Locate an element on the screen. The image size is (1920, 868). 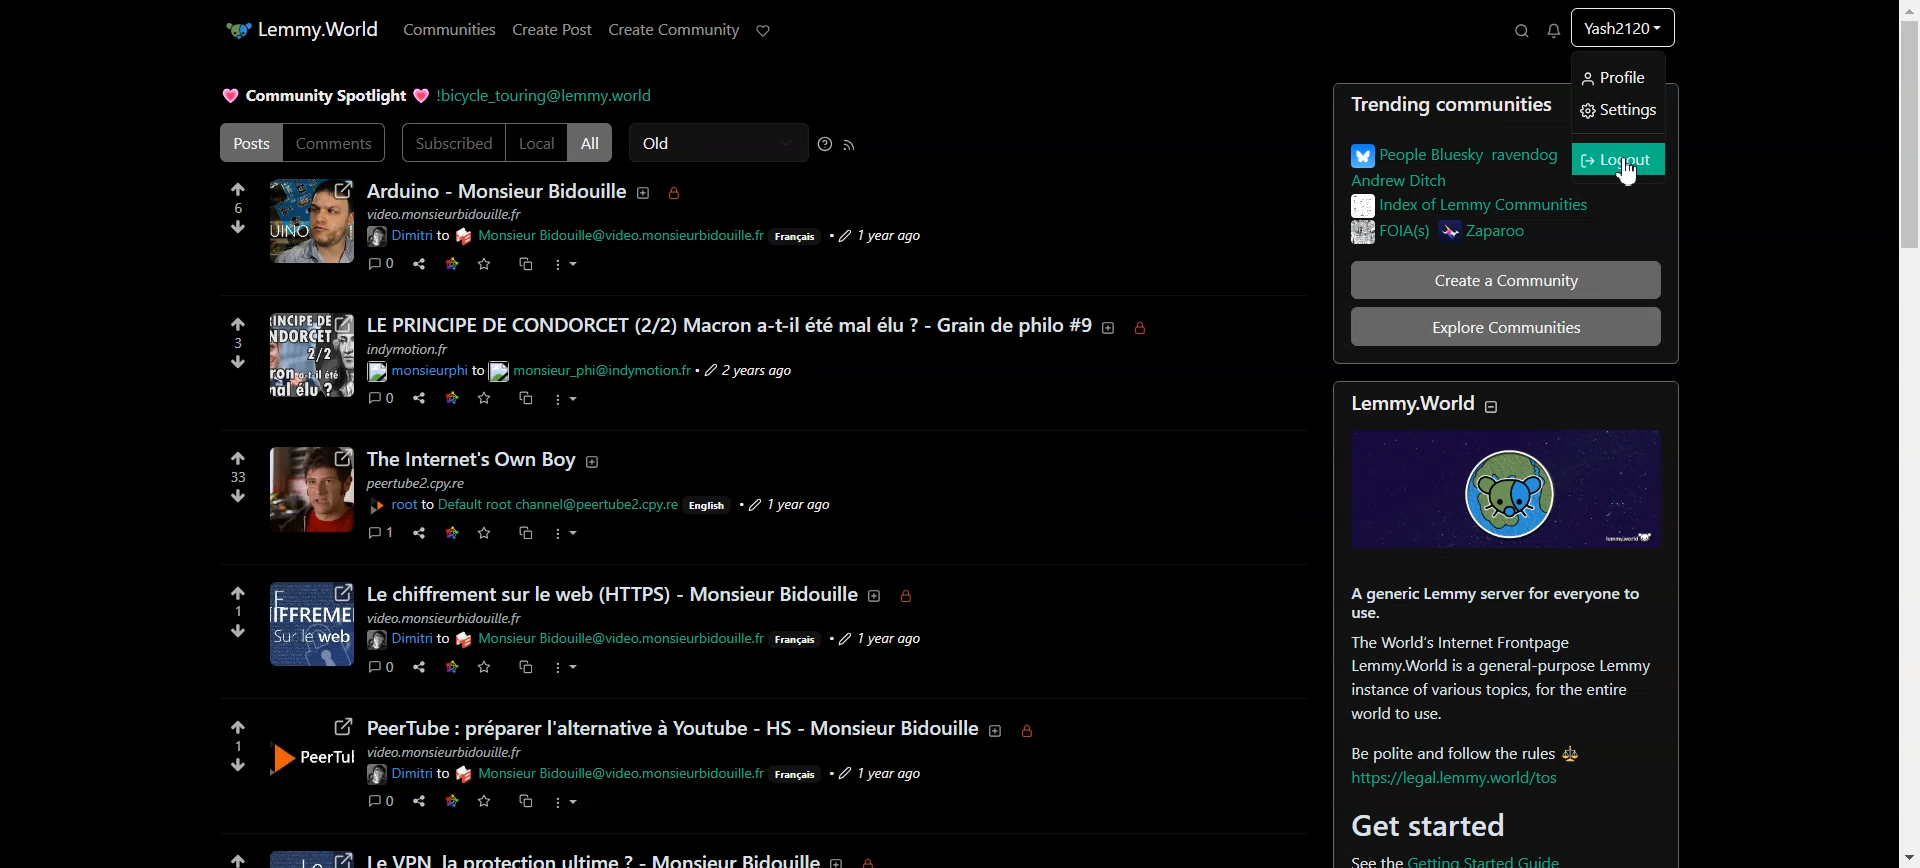
link is located at coordinates (454, 669).